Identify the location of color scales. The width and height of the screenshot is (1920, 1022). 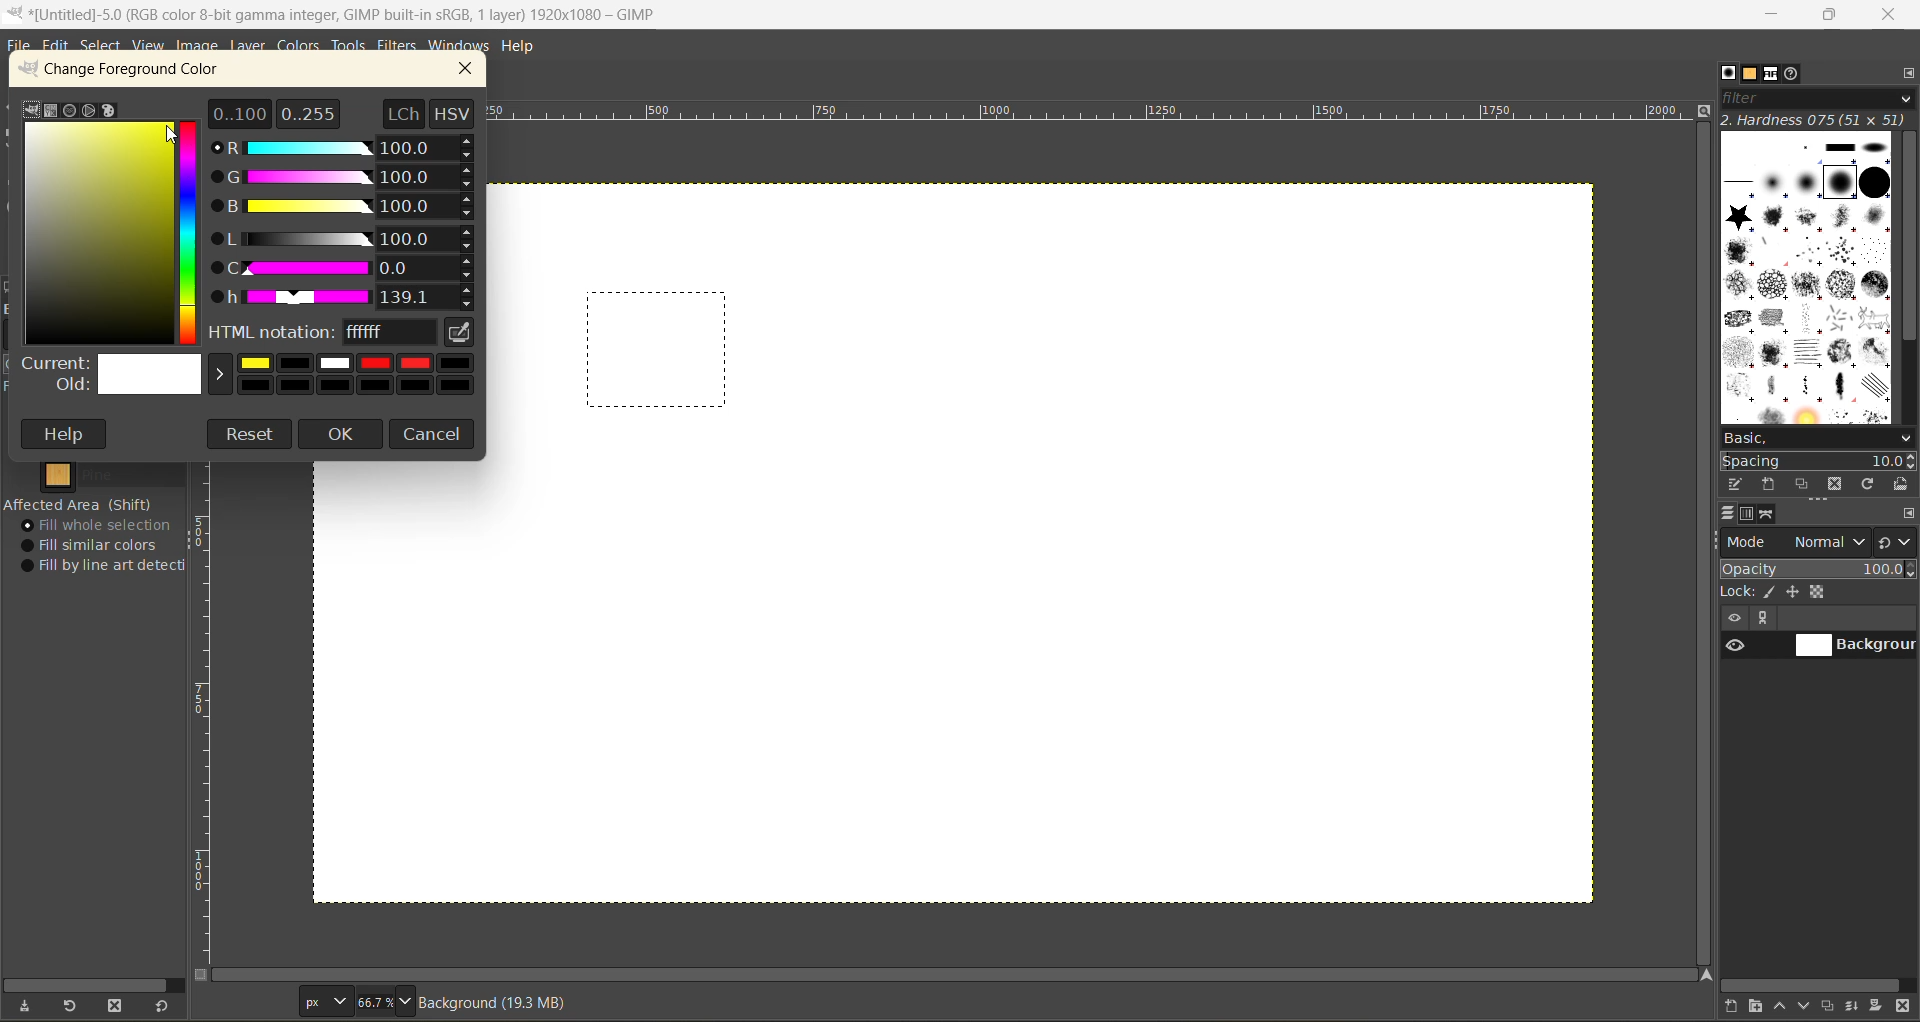
(347, 223).